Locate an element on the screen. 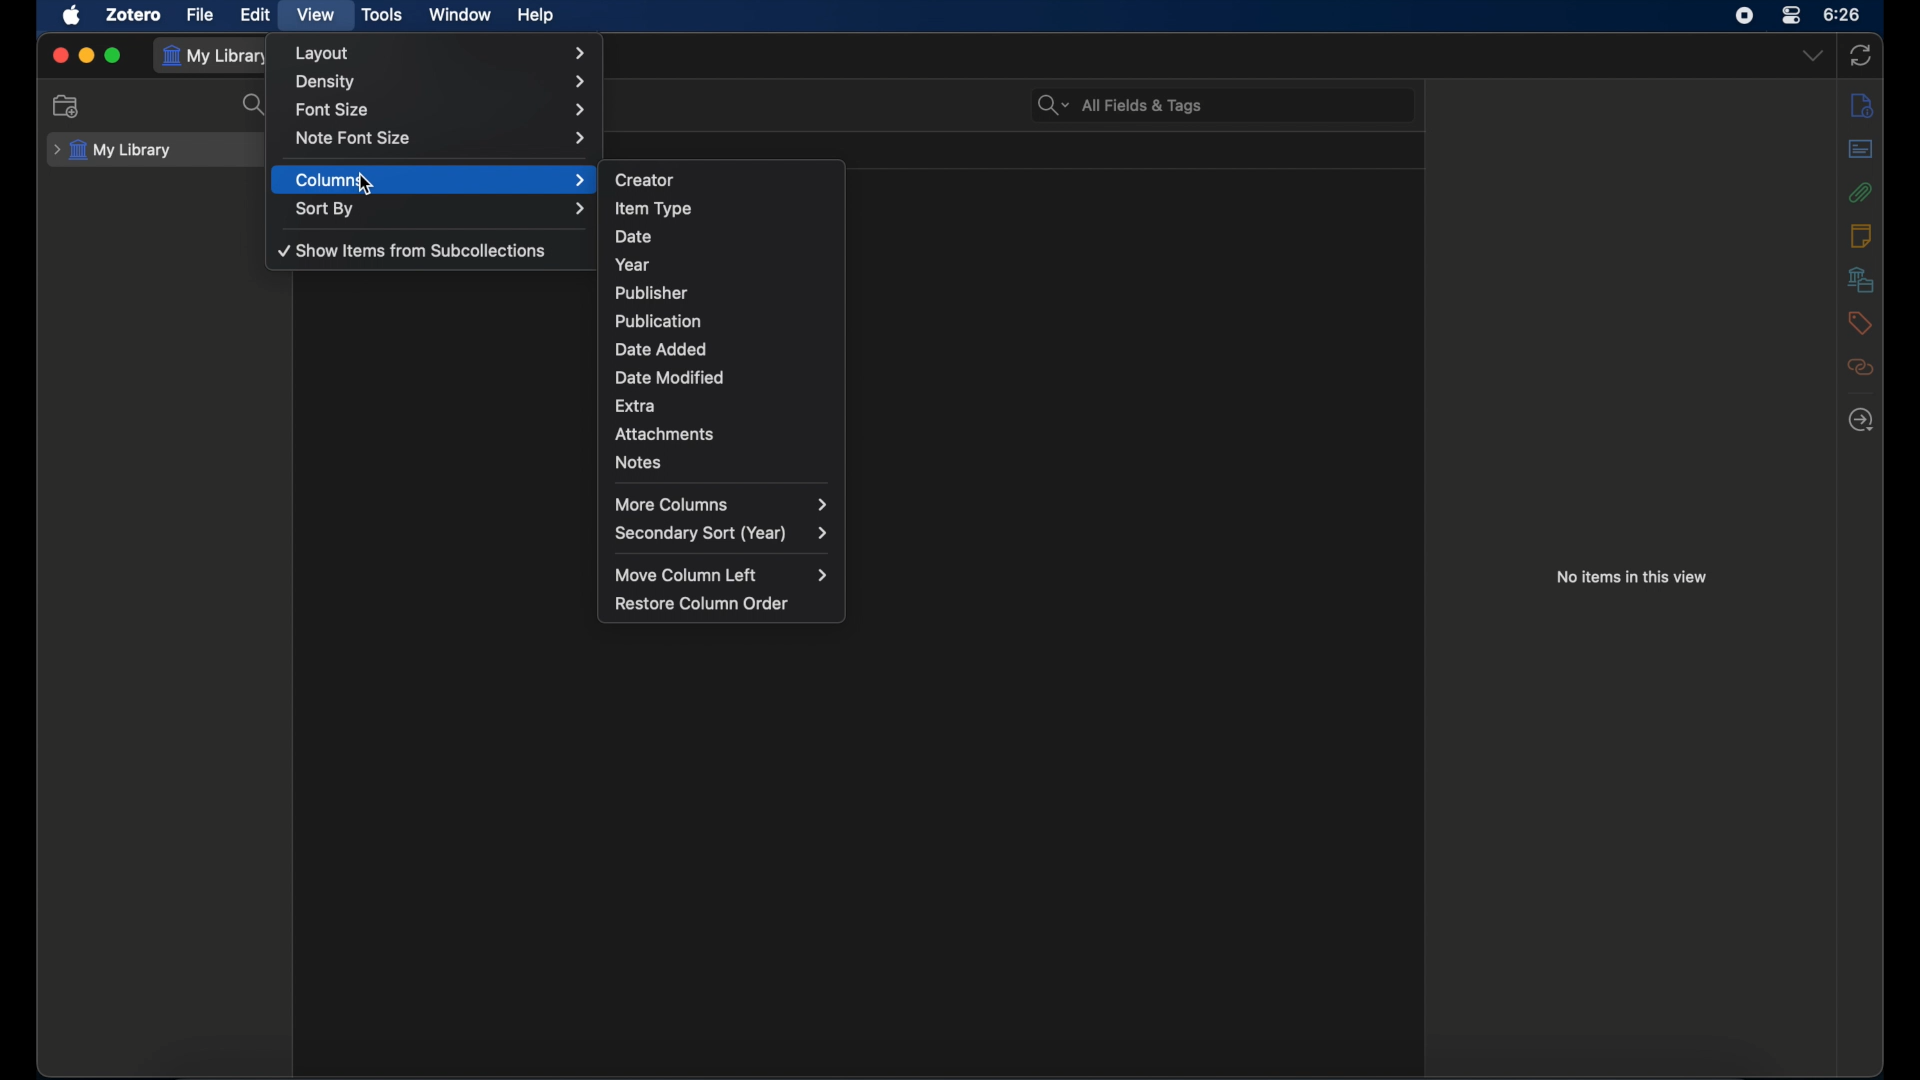  publisher is located at coordinates (720, 293).